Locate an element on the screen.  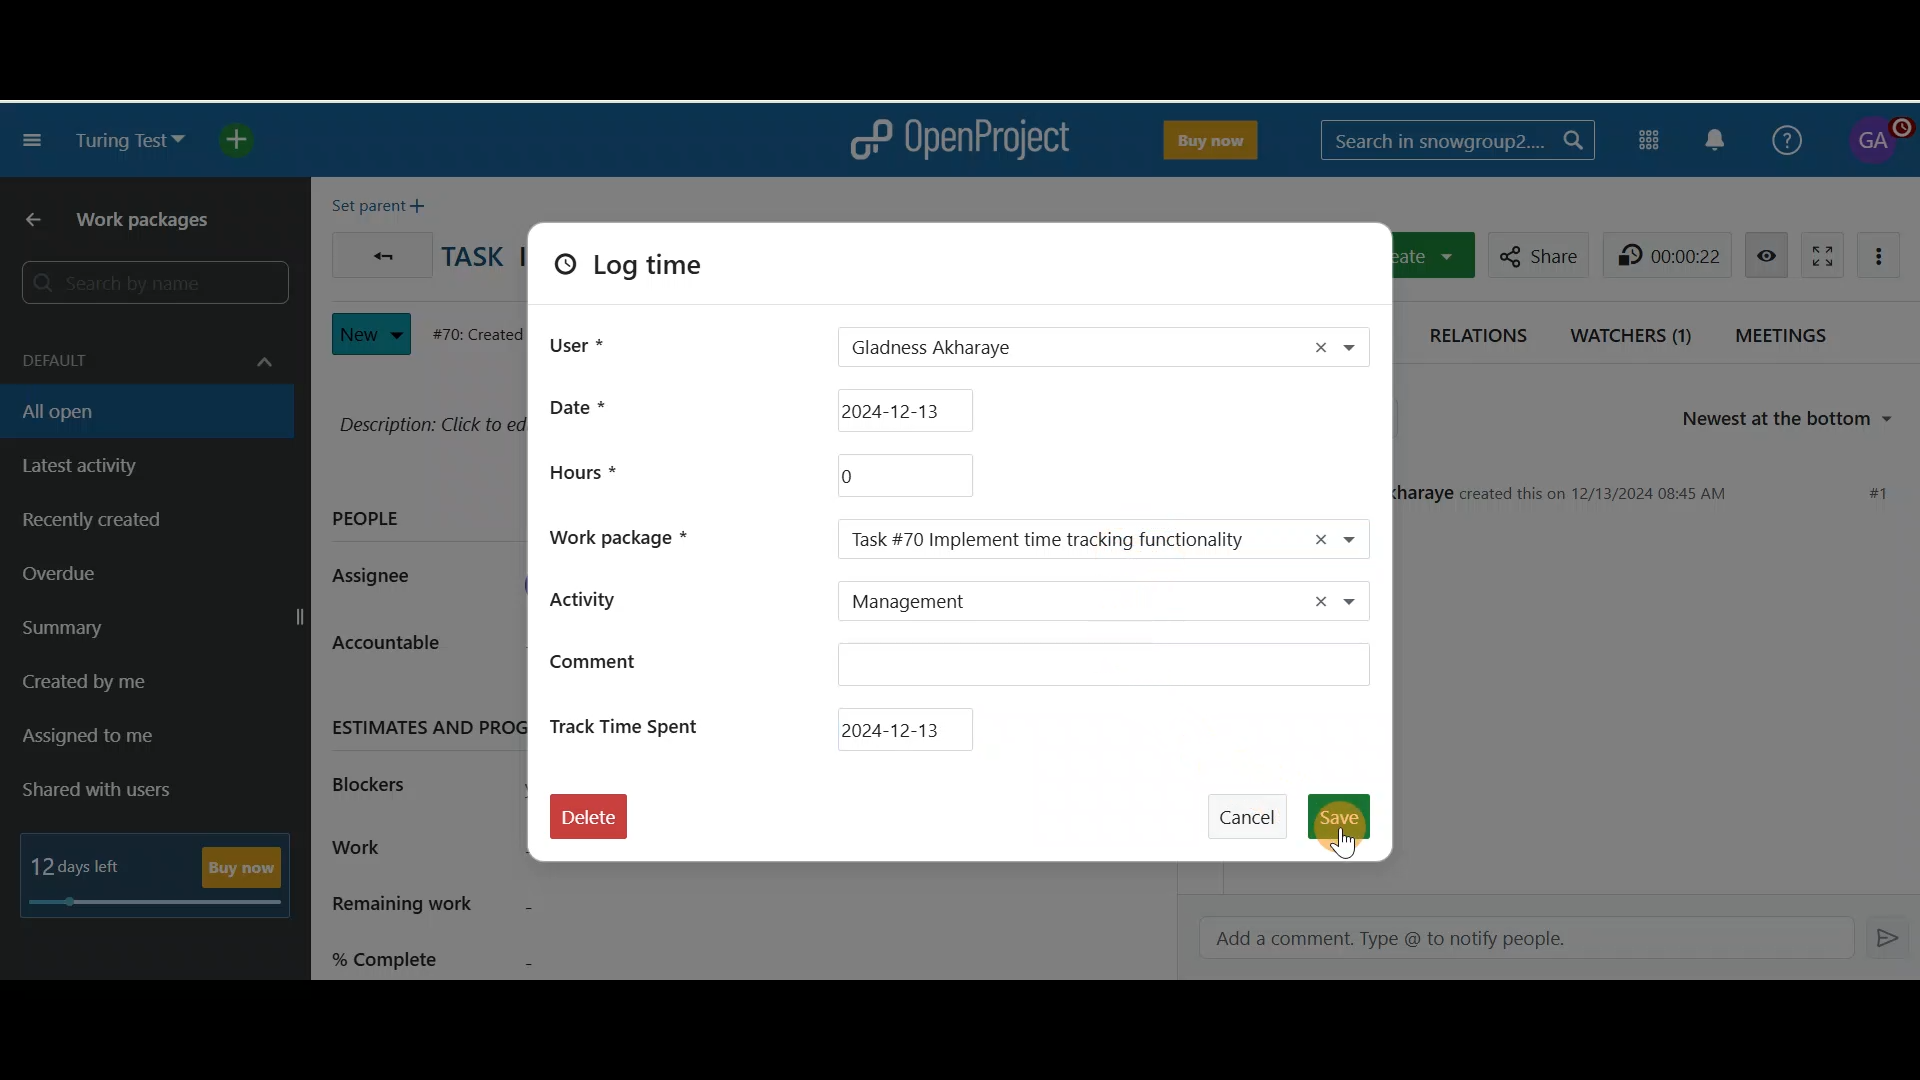
Overdue is located at coordinates (114, 580).